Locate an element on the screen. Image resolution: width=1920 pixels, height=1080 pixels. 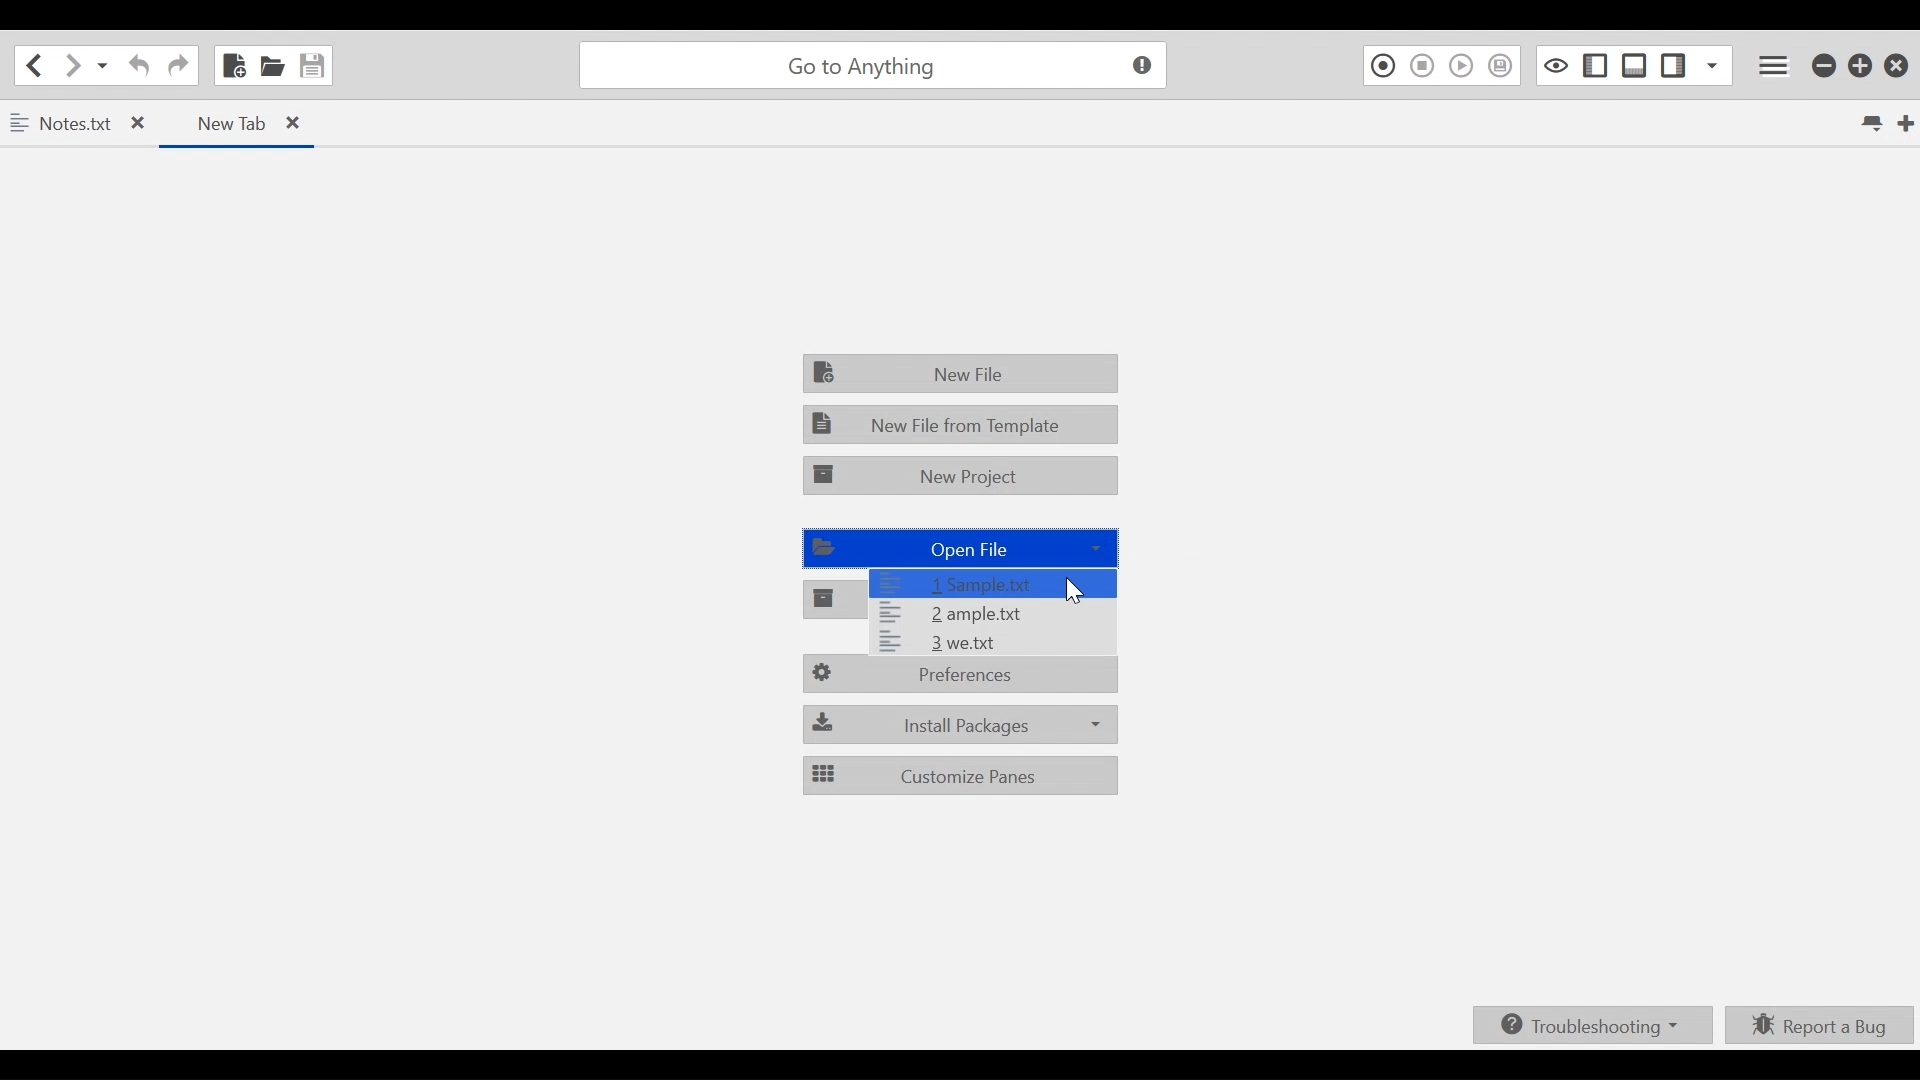
Install packages is located at coordinates (958, 723).